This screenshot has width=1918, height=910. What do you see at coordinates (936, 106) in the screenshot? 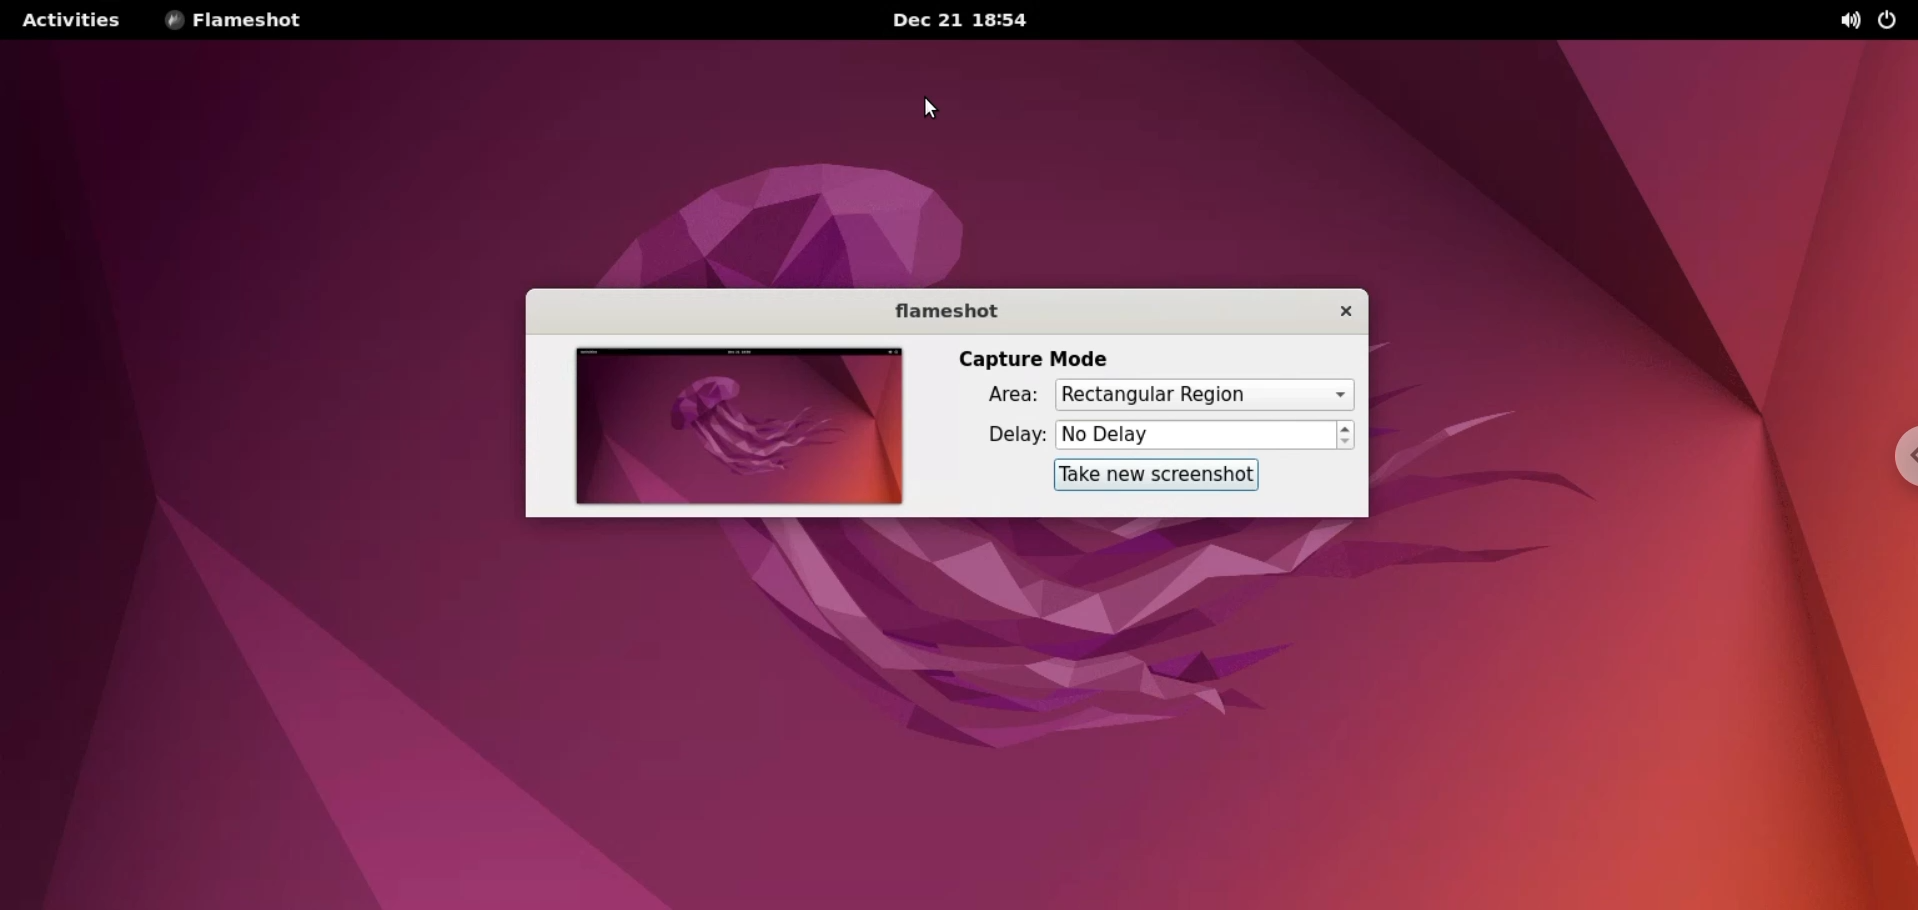
I see `cursor` at bounding box center [936, 106].